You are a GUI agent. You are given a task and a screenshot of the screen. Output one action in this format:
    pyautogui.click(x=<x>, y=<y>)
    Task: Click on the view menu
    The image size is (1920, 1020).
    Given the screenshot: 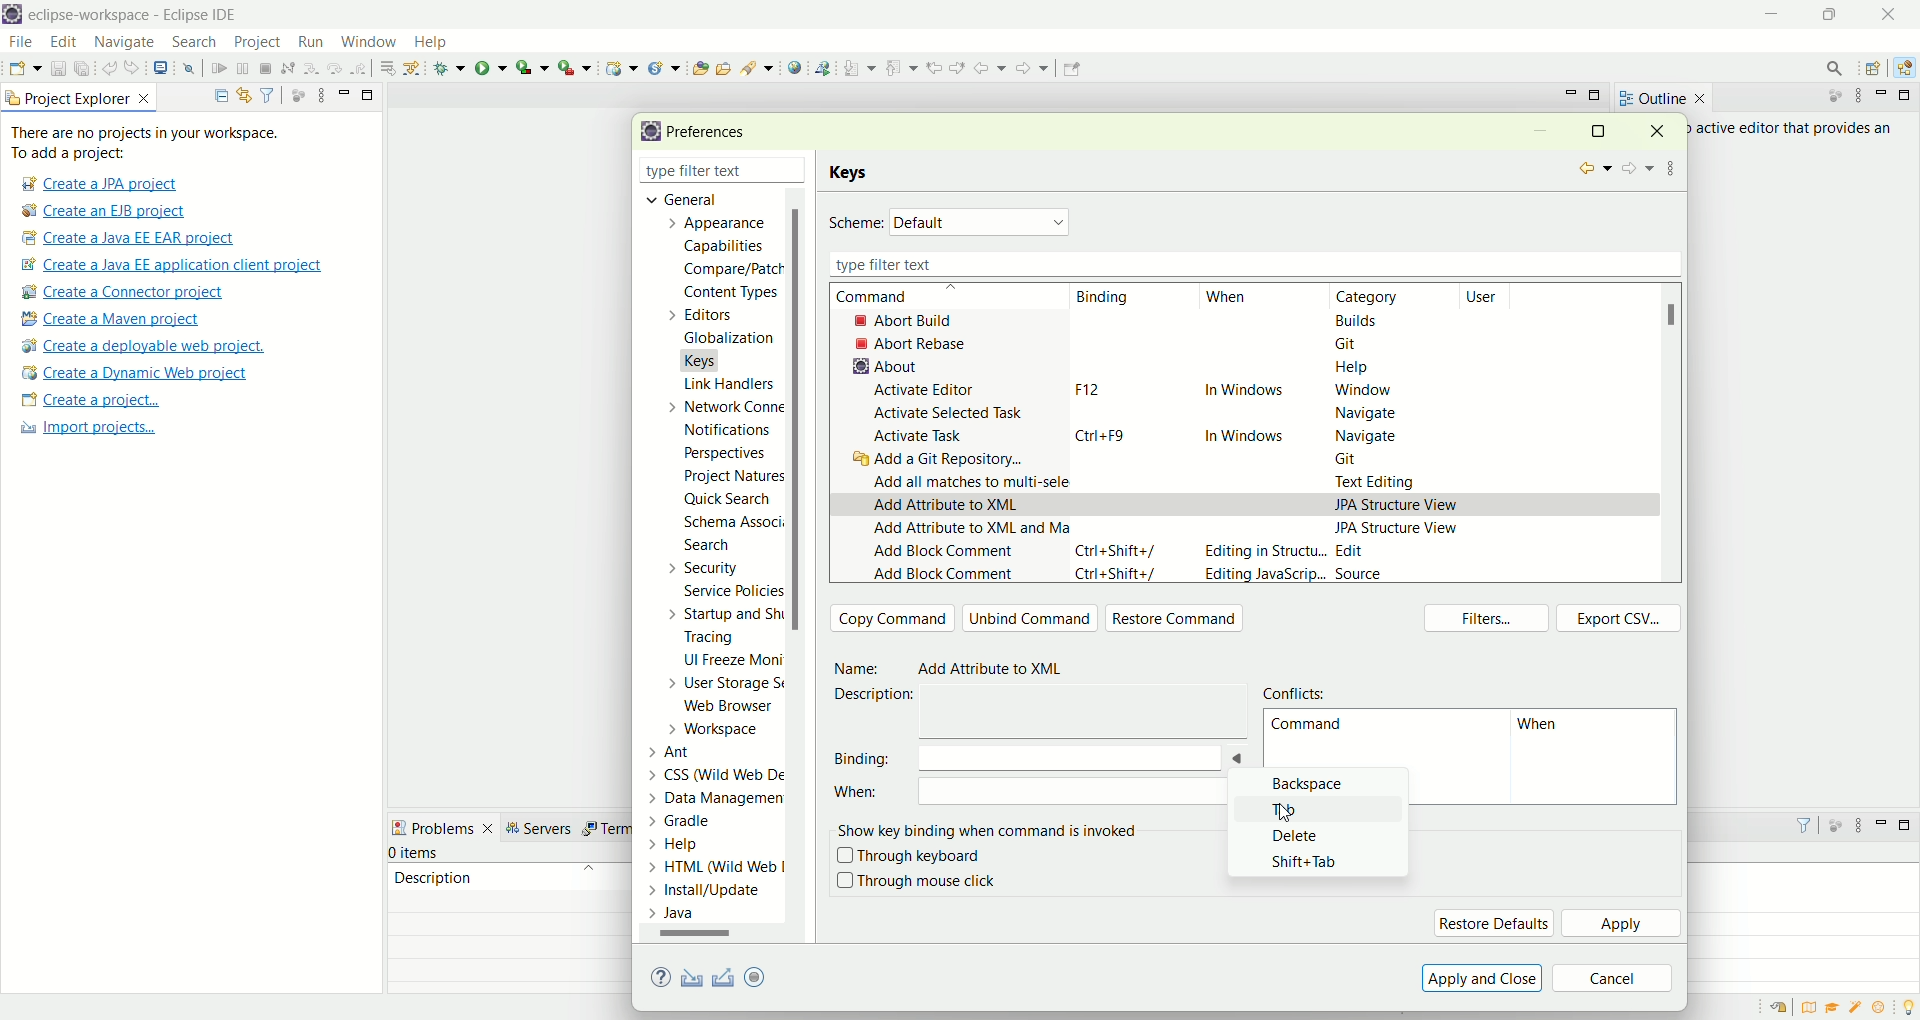 What is the action you would take?
    pyautogui.click(x=1673, y=165)
    